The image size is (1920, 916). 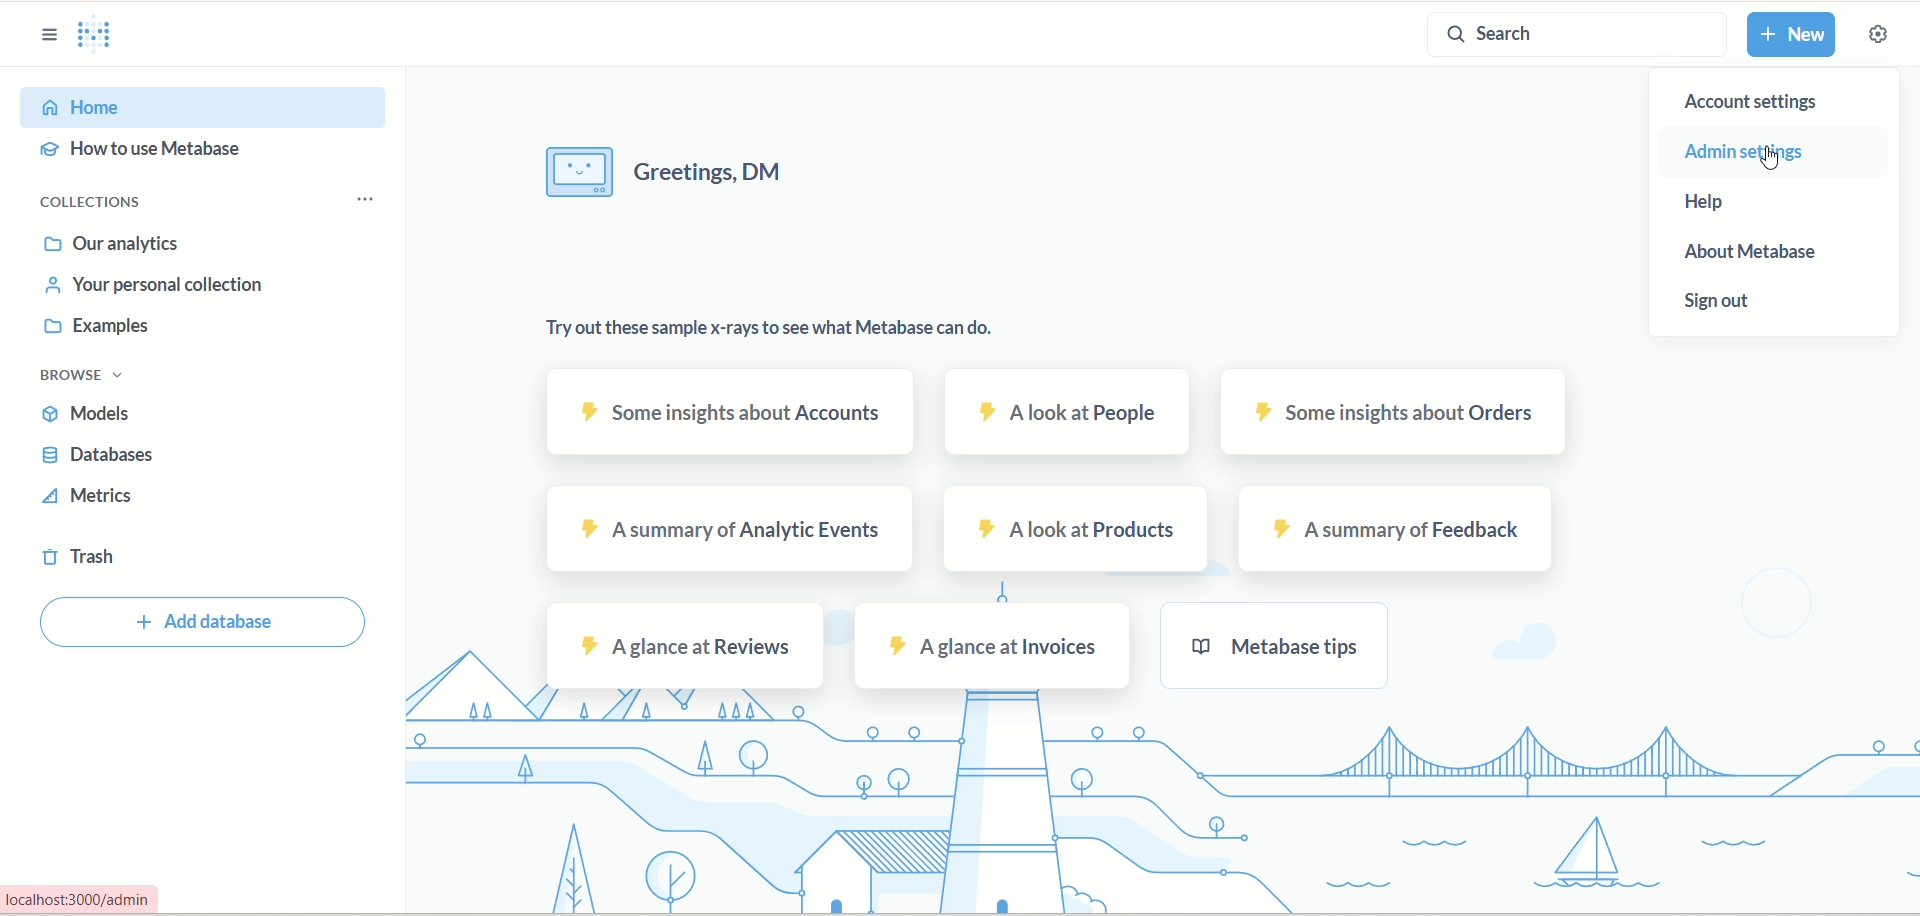 What do you see at coordinates (1761, 255) in the screenshot?
I see `about metabase` at bounding box center [1761, 255].